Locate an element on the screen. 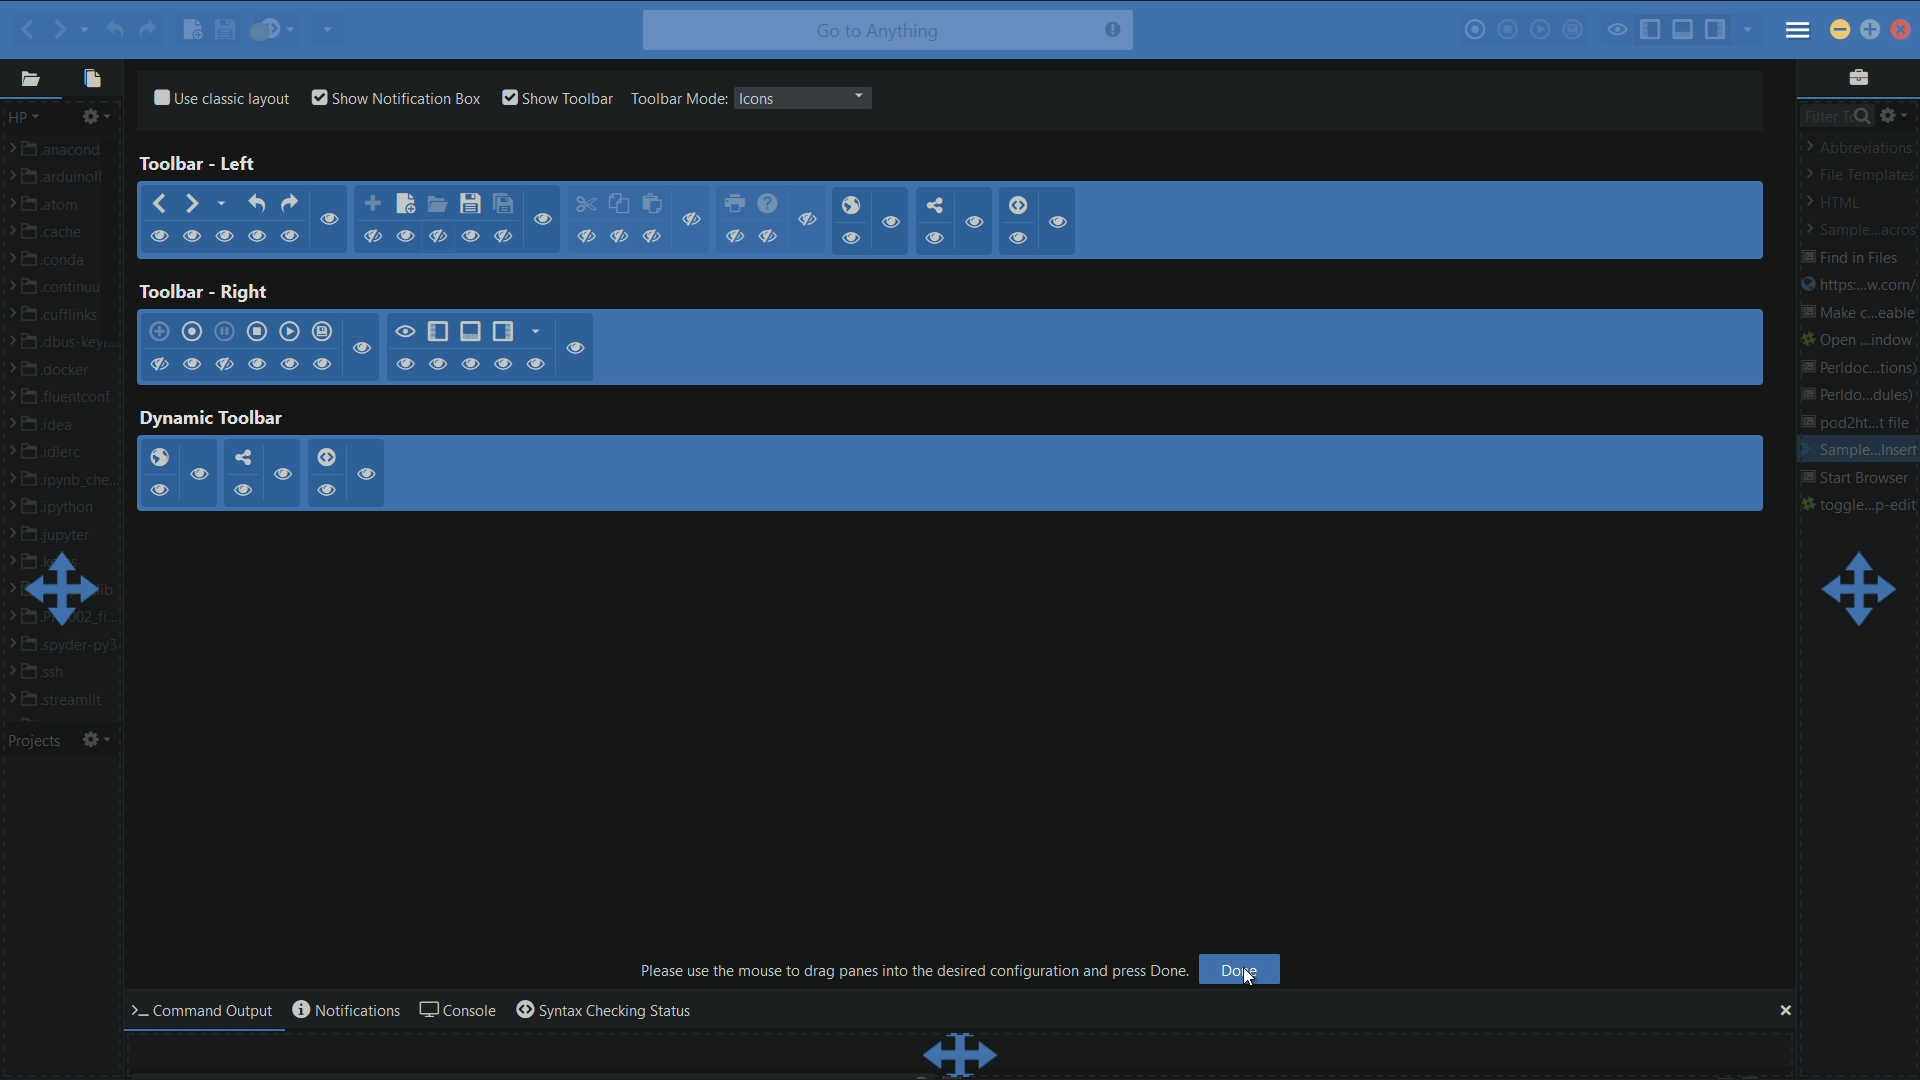  notifications is located at coordinates (344, 1010).